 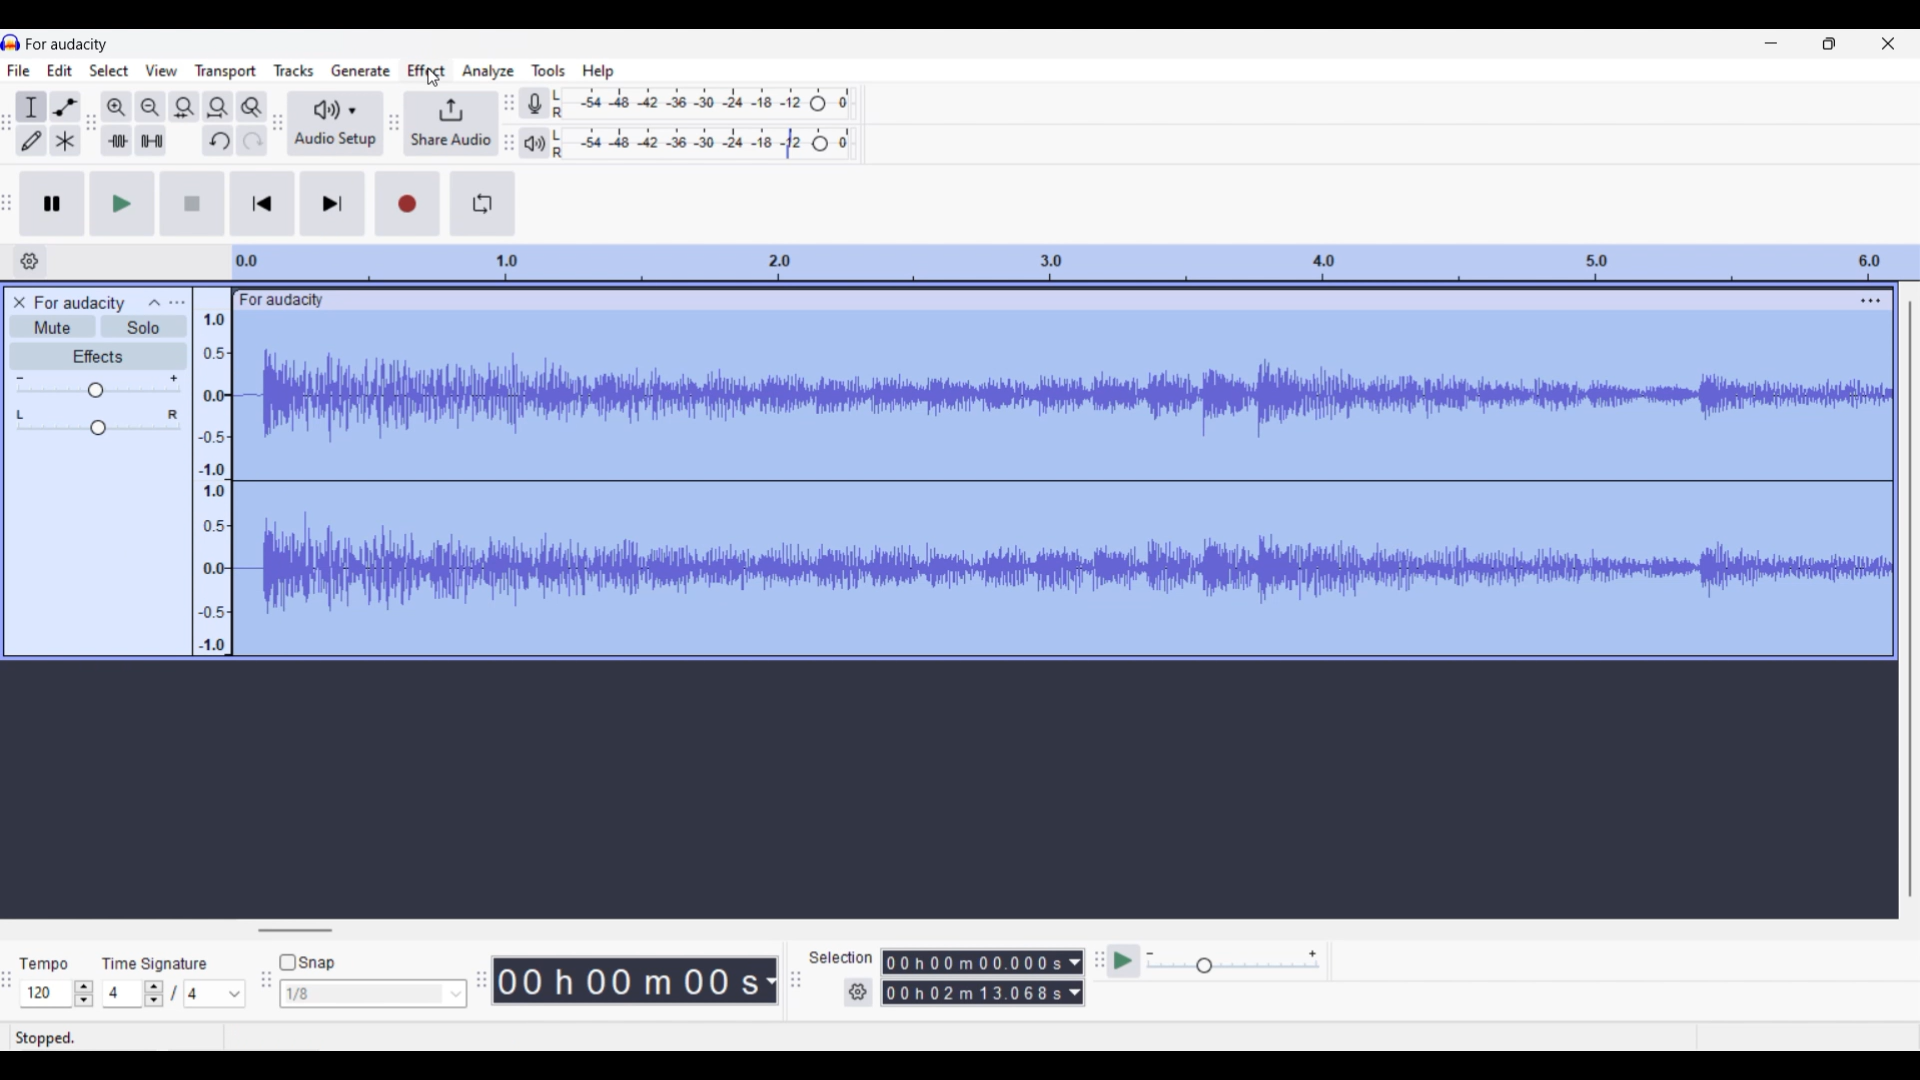 I want to click on Stopped., so click(x=246, y=1038).